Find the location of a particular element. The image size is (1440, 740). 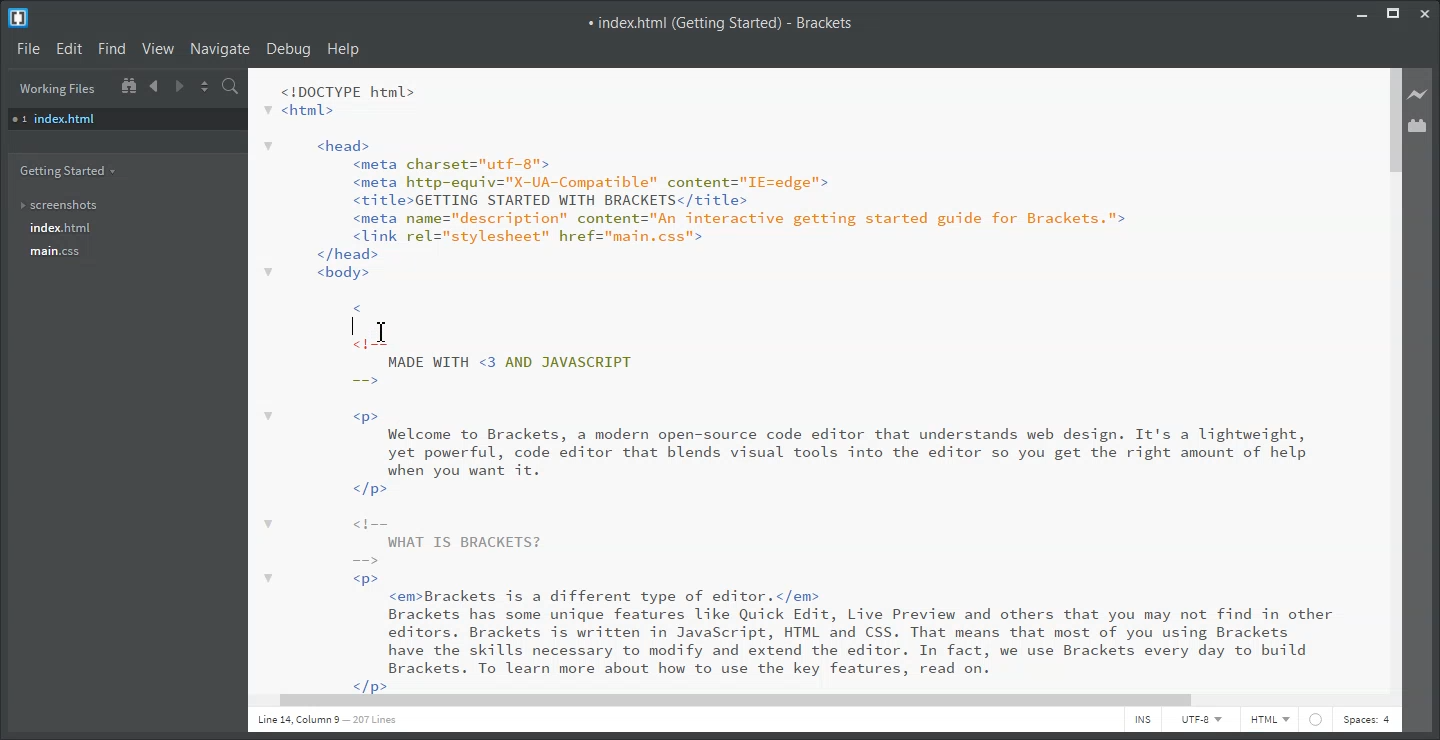

Navigate Backwards is located at coordinates (155, 86).